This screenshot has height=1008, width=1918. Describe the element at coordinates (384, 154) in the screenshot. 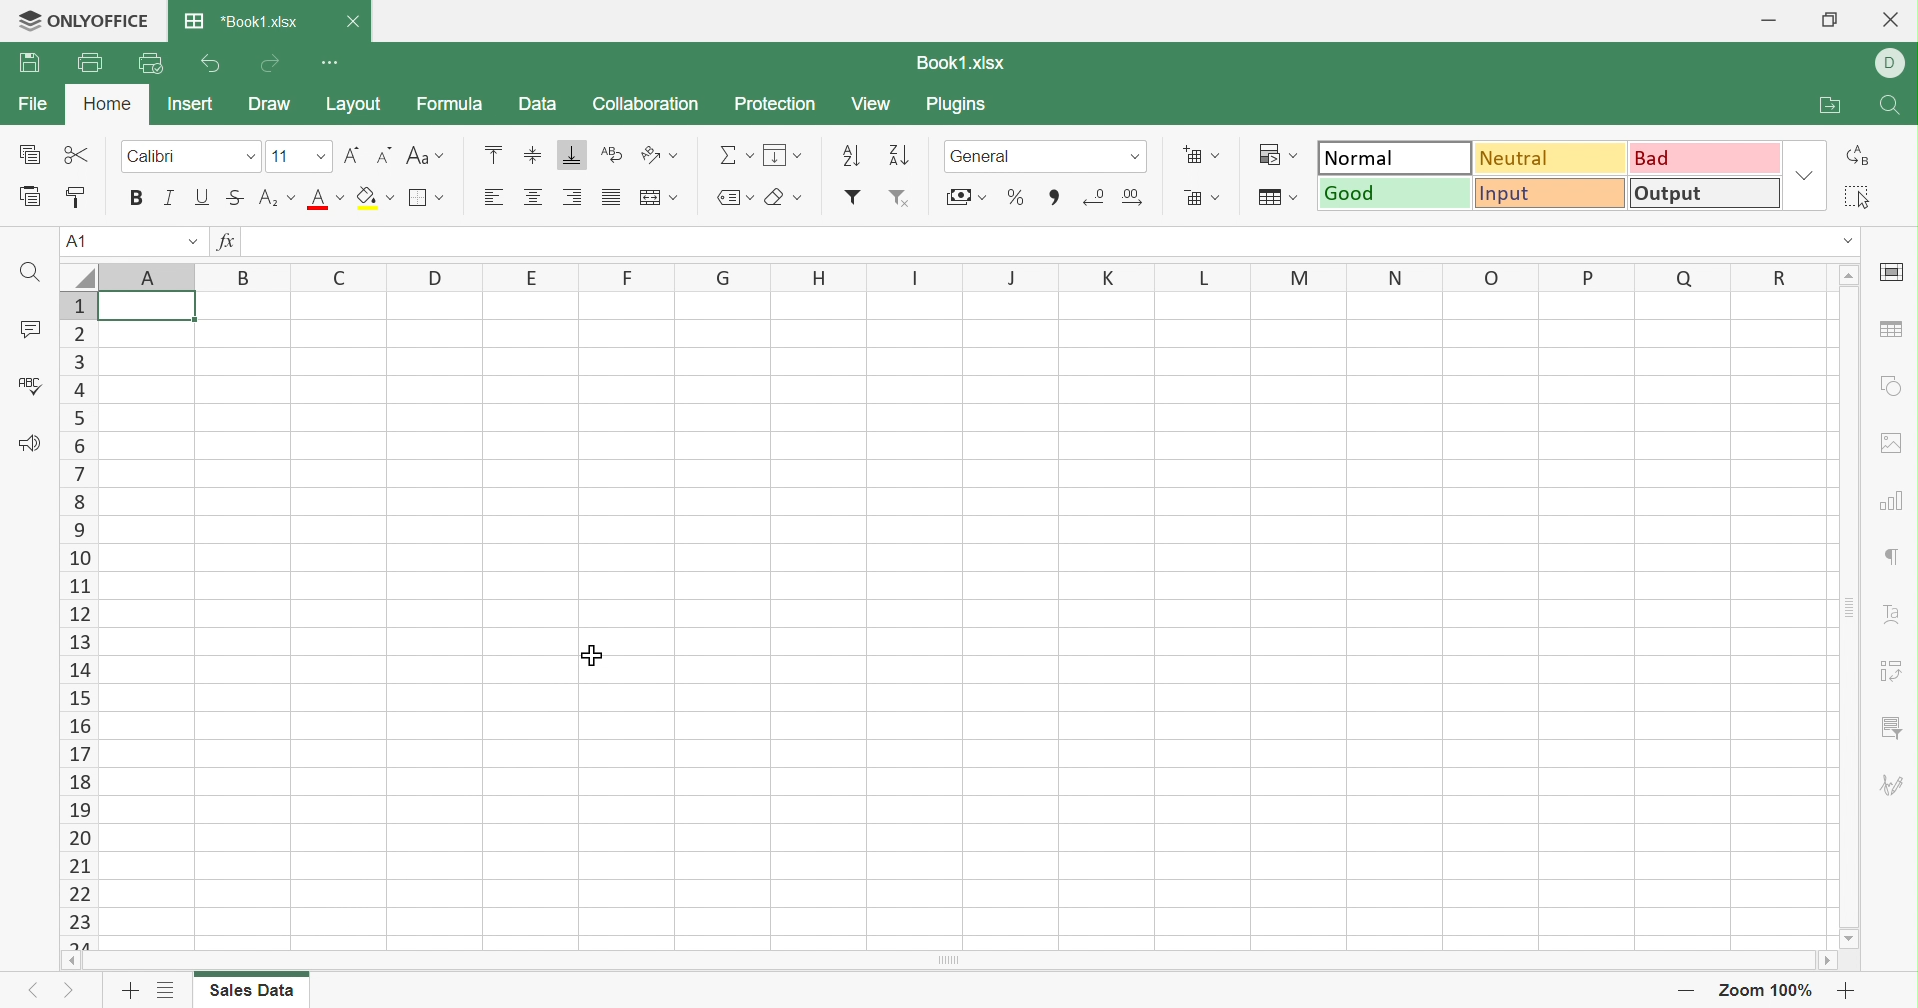

I see `Decrement font size` at that location.